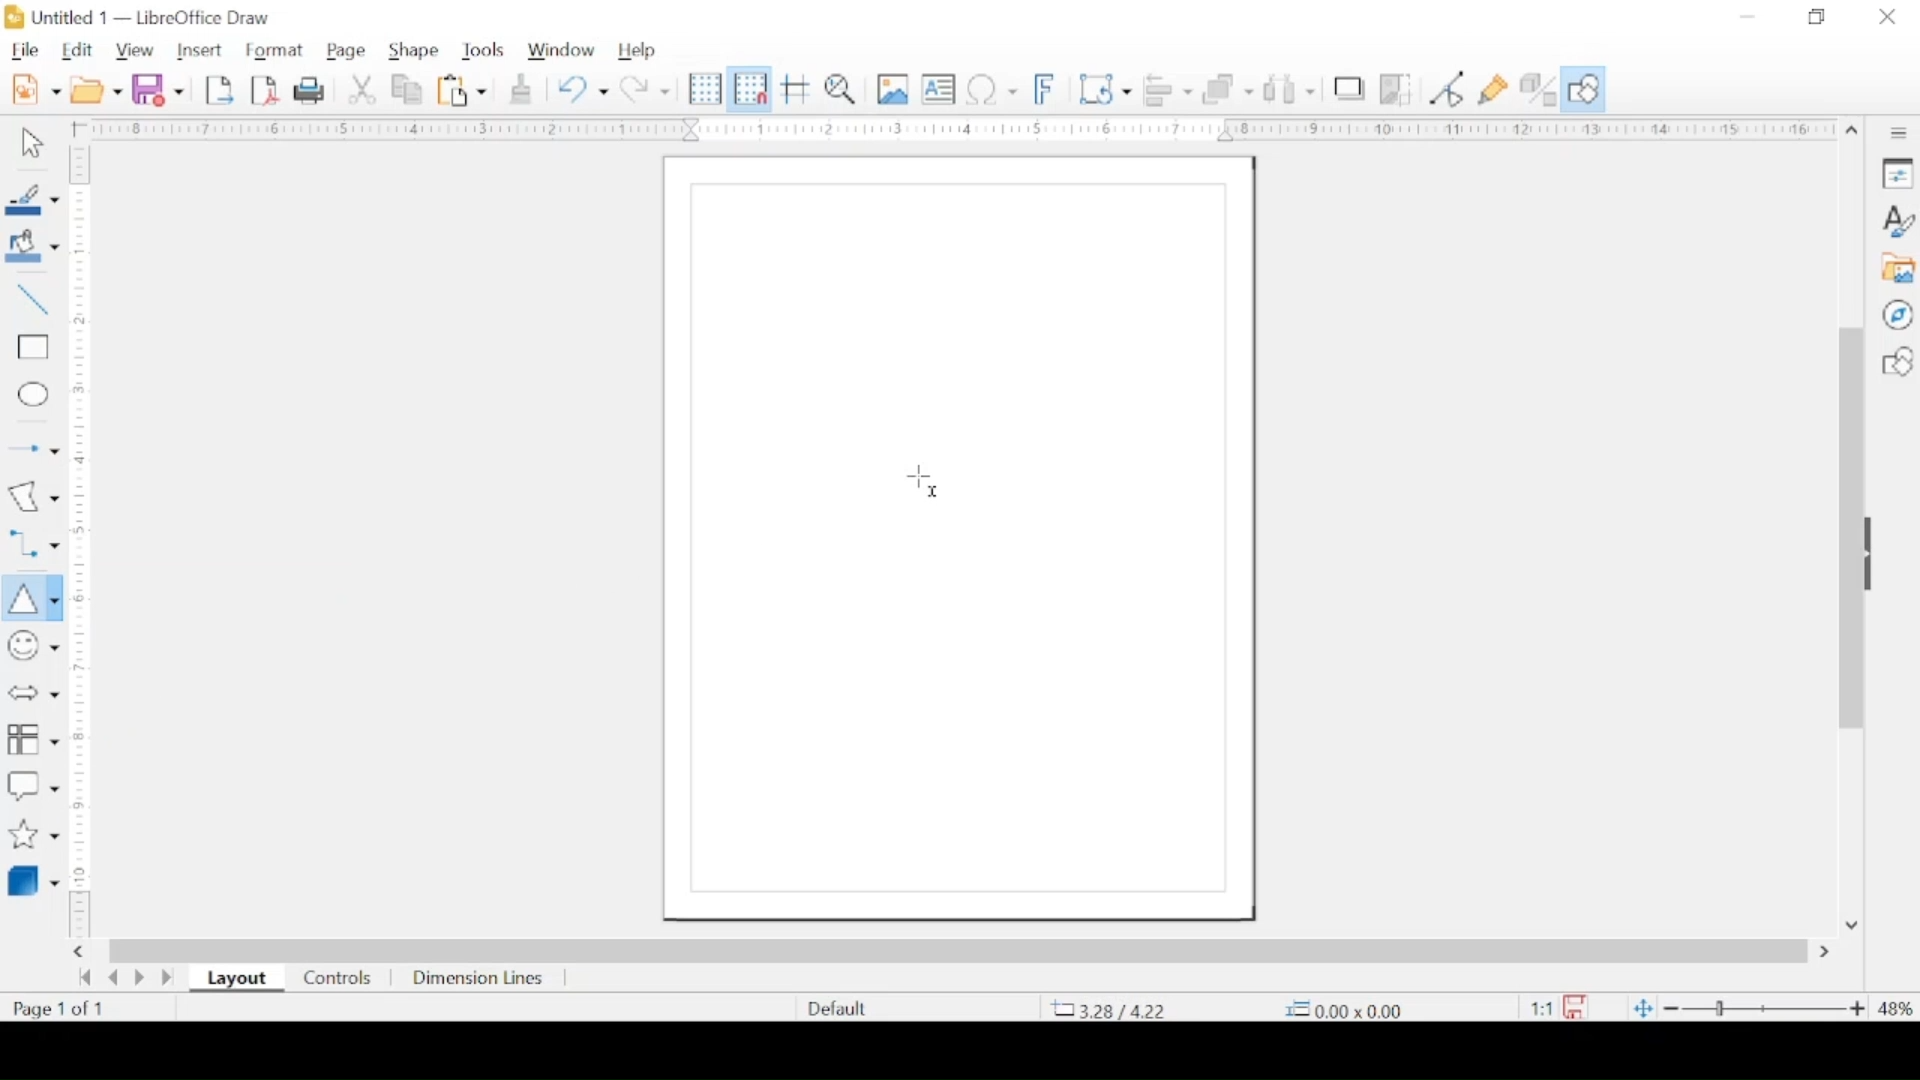 The width and height of the screenshot is (1920, 1080). Describe the element at coordinates (938, 88) in the screenshot. I see `insert textbox` at that location.